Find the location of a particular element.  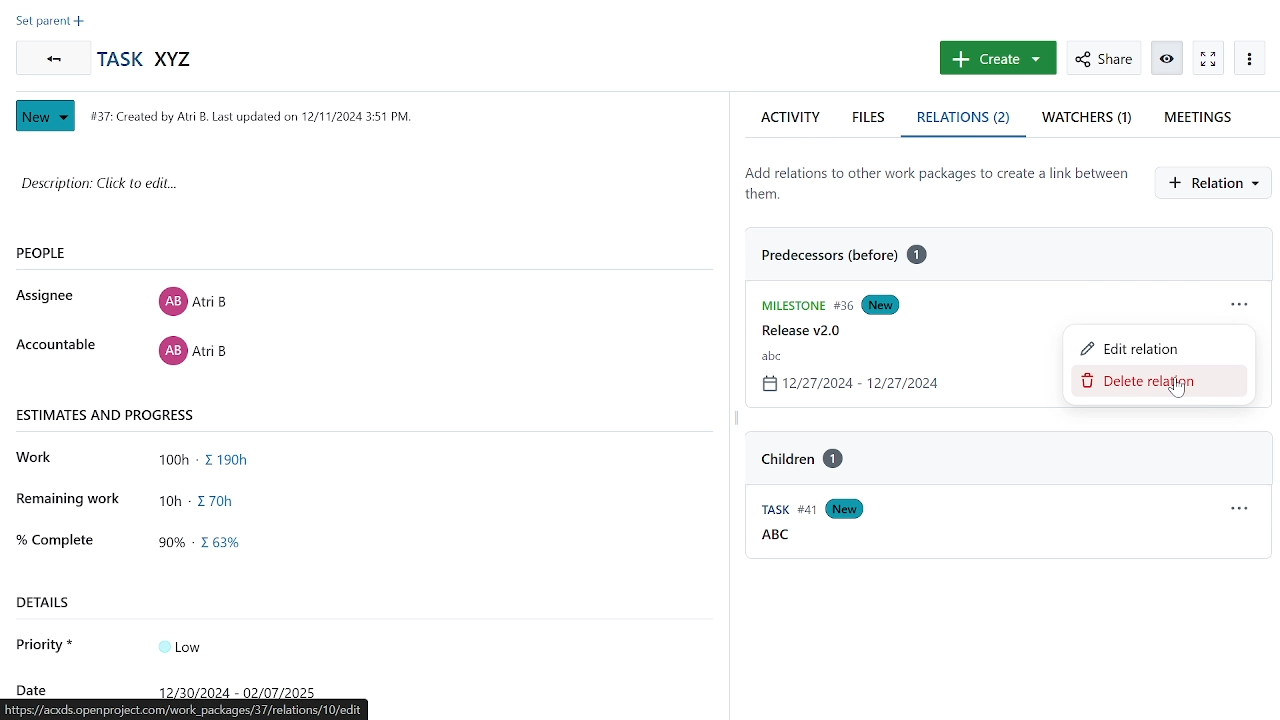

create new relation is located at coordinates (1217, 183).